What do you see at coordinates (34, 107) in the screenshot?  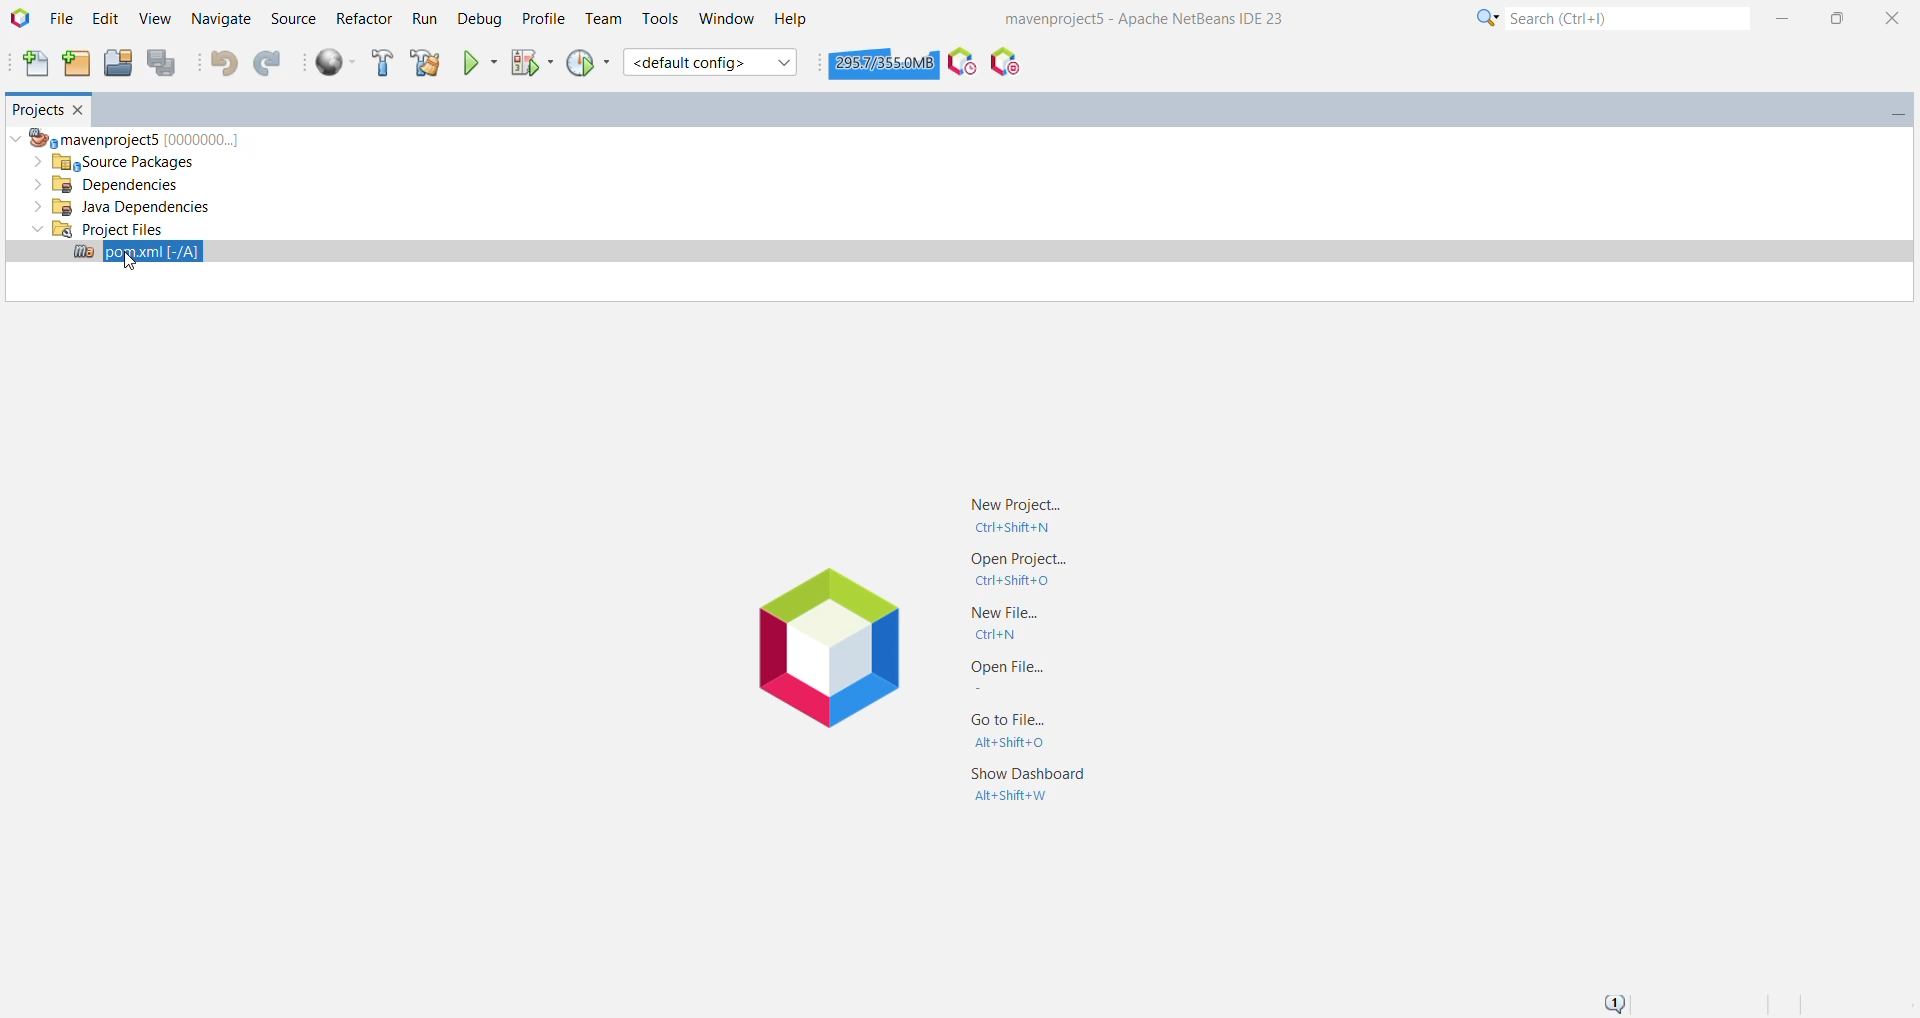 I see `Projects Window` at bounding box center [34, 107].